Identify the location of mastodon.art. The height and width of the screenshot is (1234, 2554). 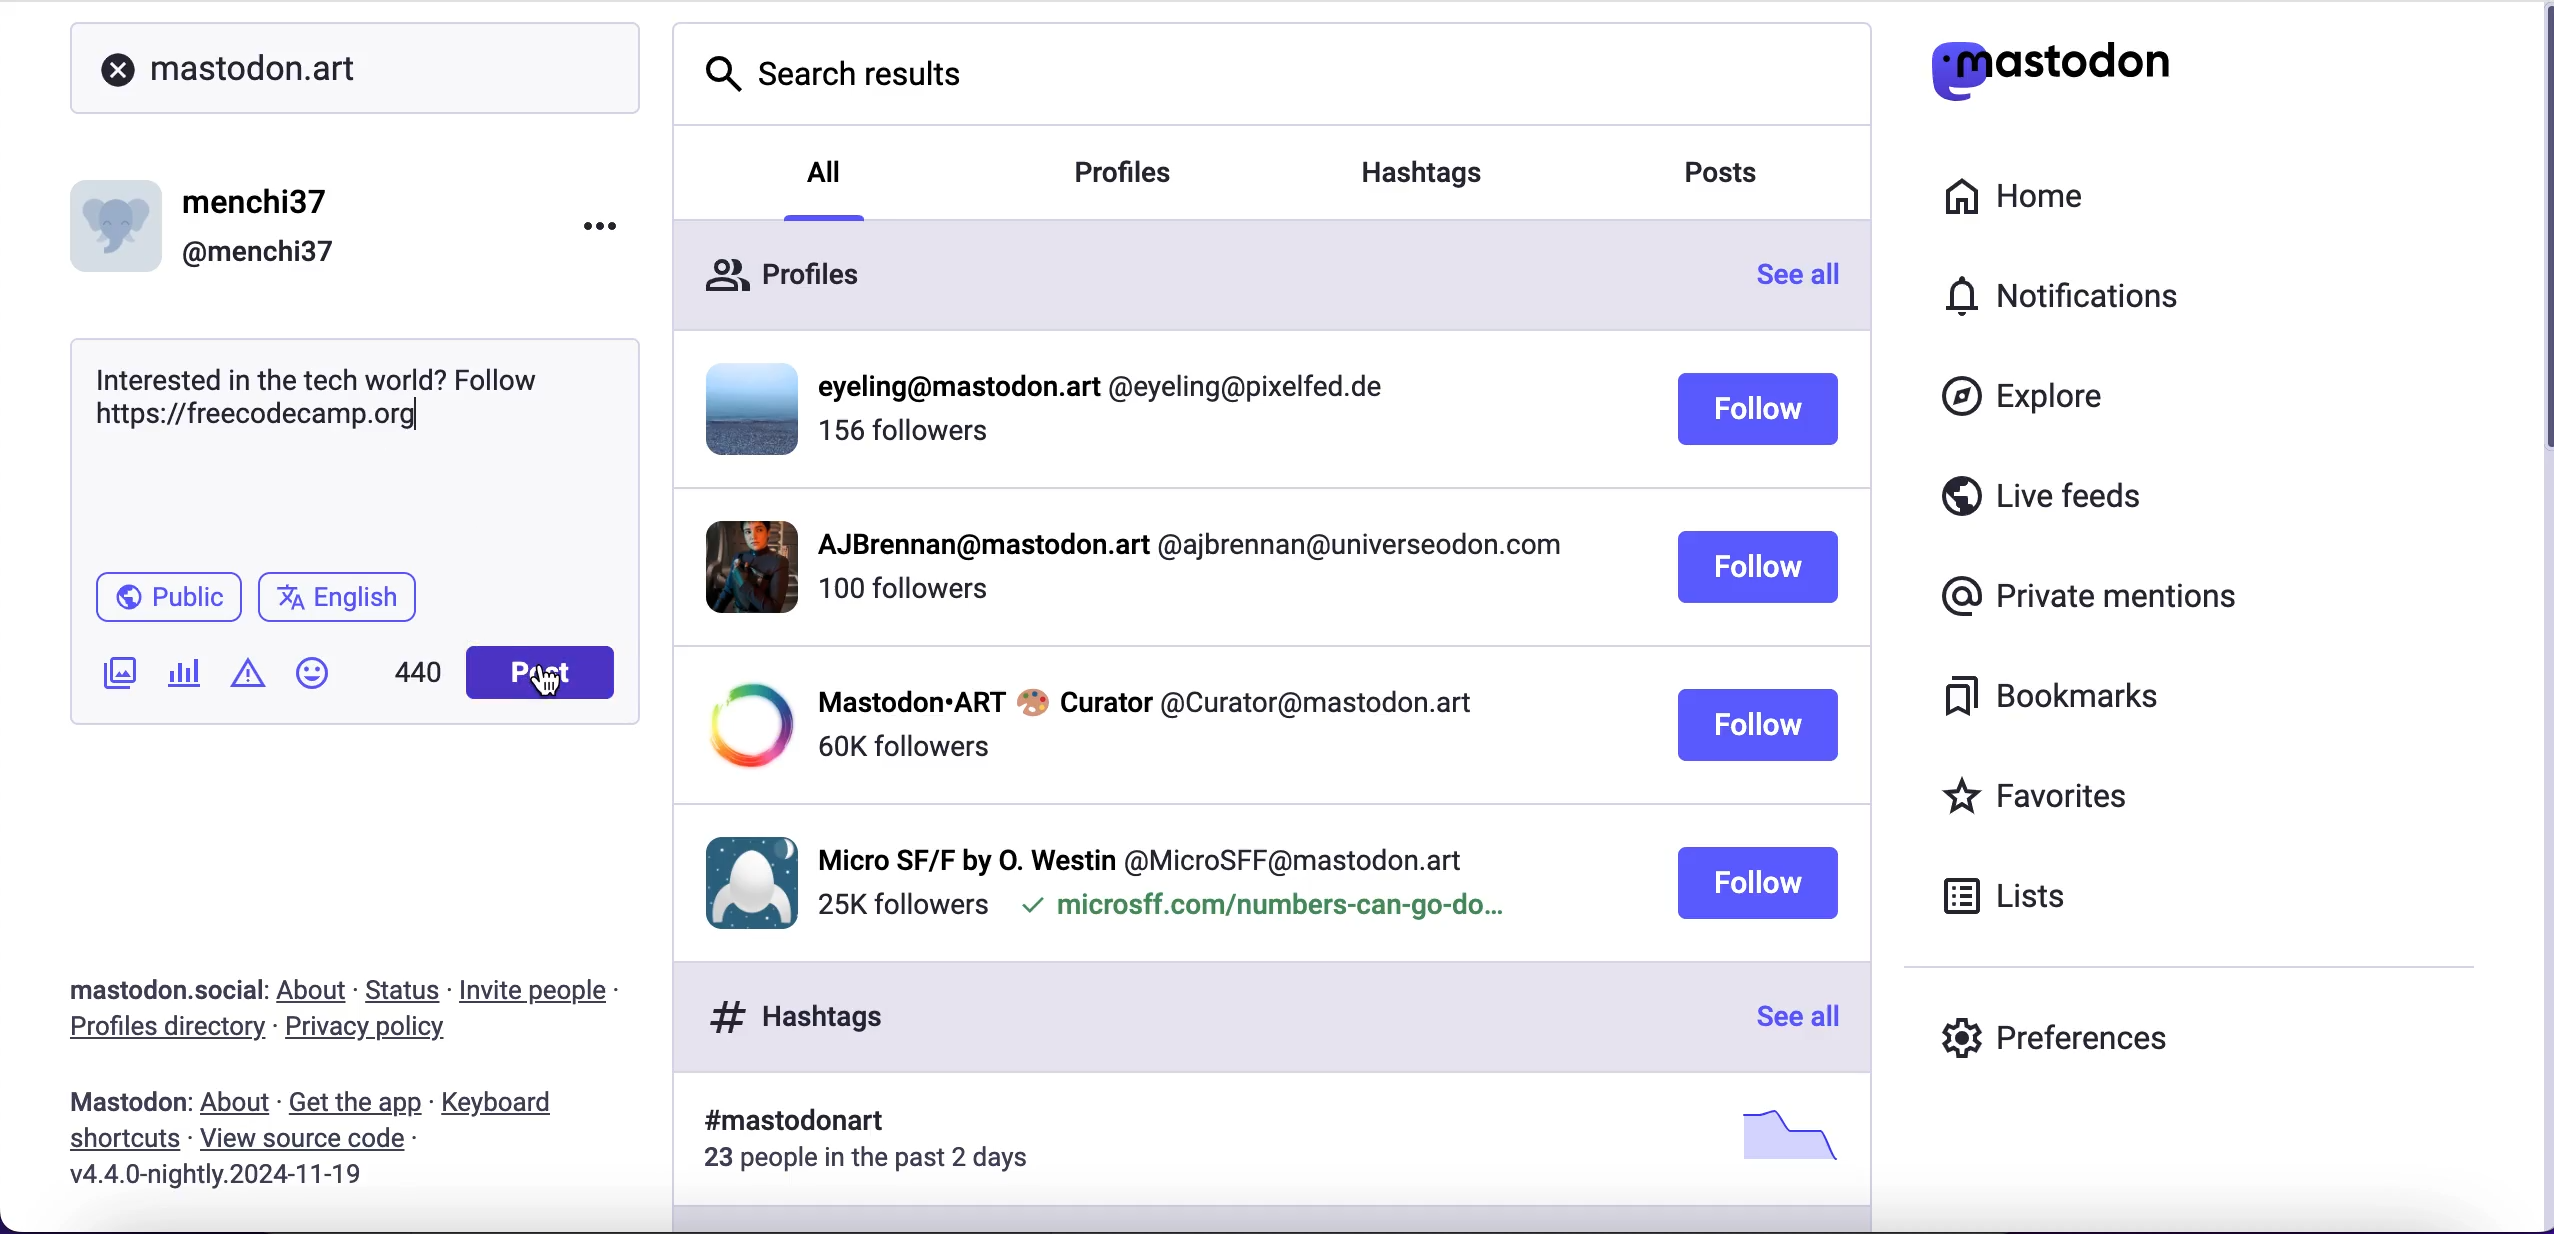
(318, 68).